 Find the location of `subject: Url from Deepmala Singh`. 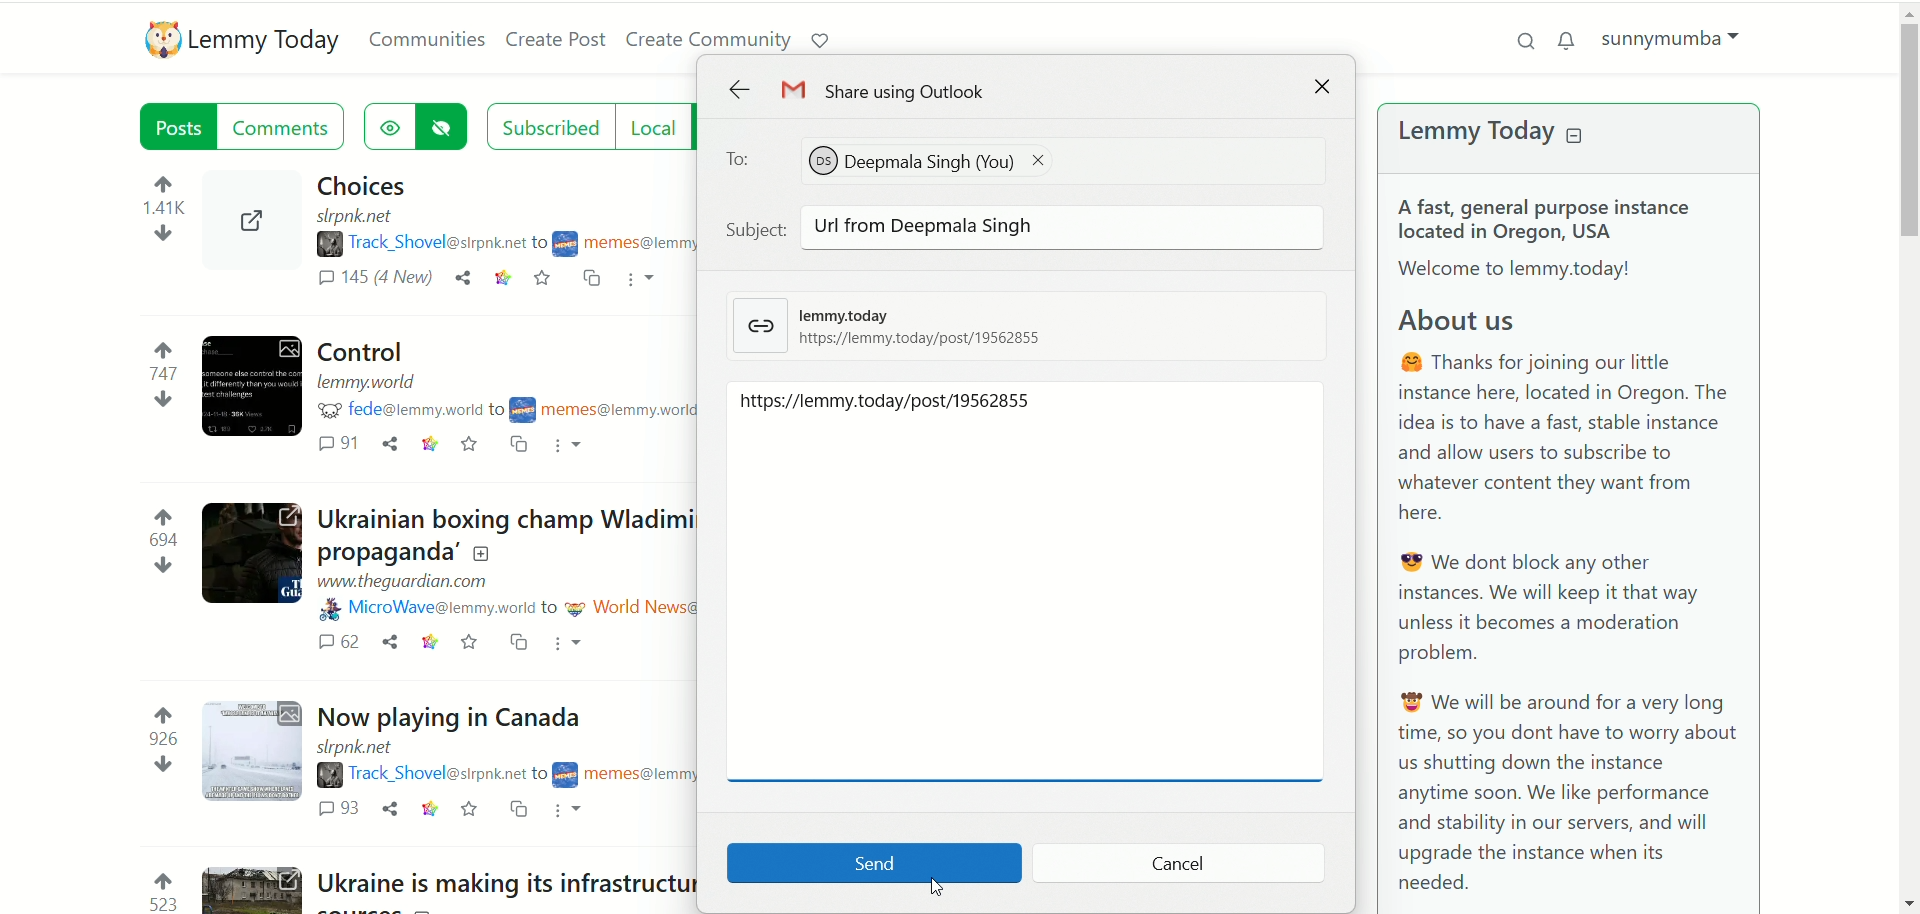

subject: Url from Deepmala Singh is located at coordinates (1031, 228).